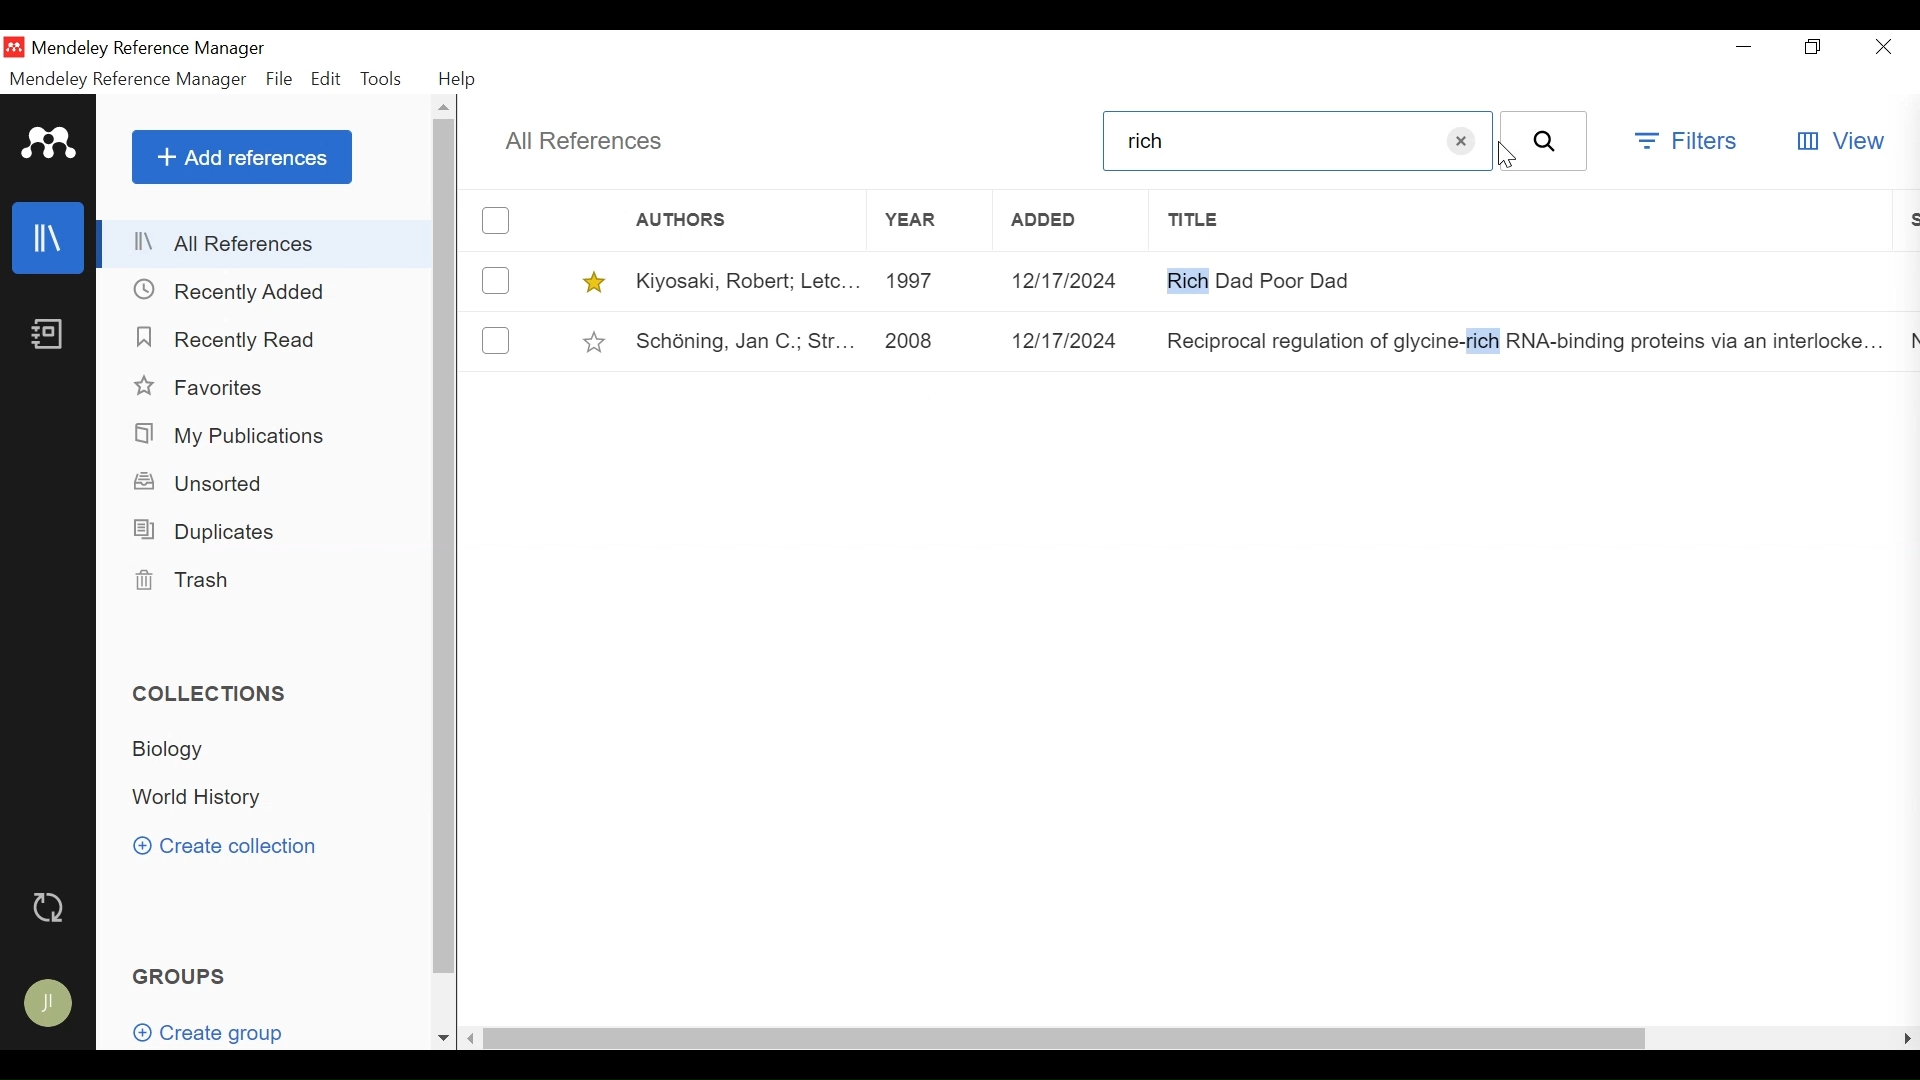 Image resolution: width=1920 pixels, height=1080 pixels. I want to click on Authors, so click(701, 220).